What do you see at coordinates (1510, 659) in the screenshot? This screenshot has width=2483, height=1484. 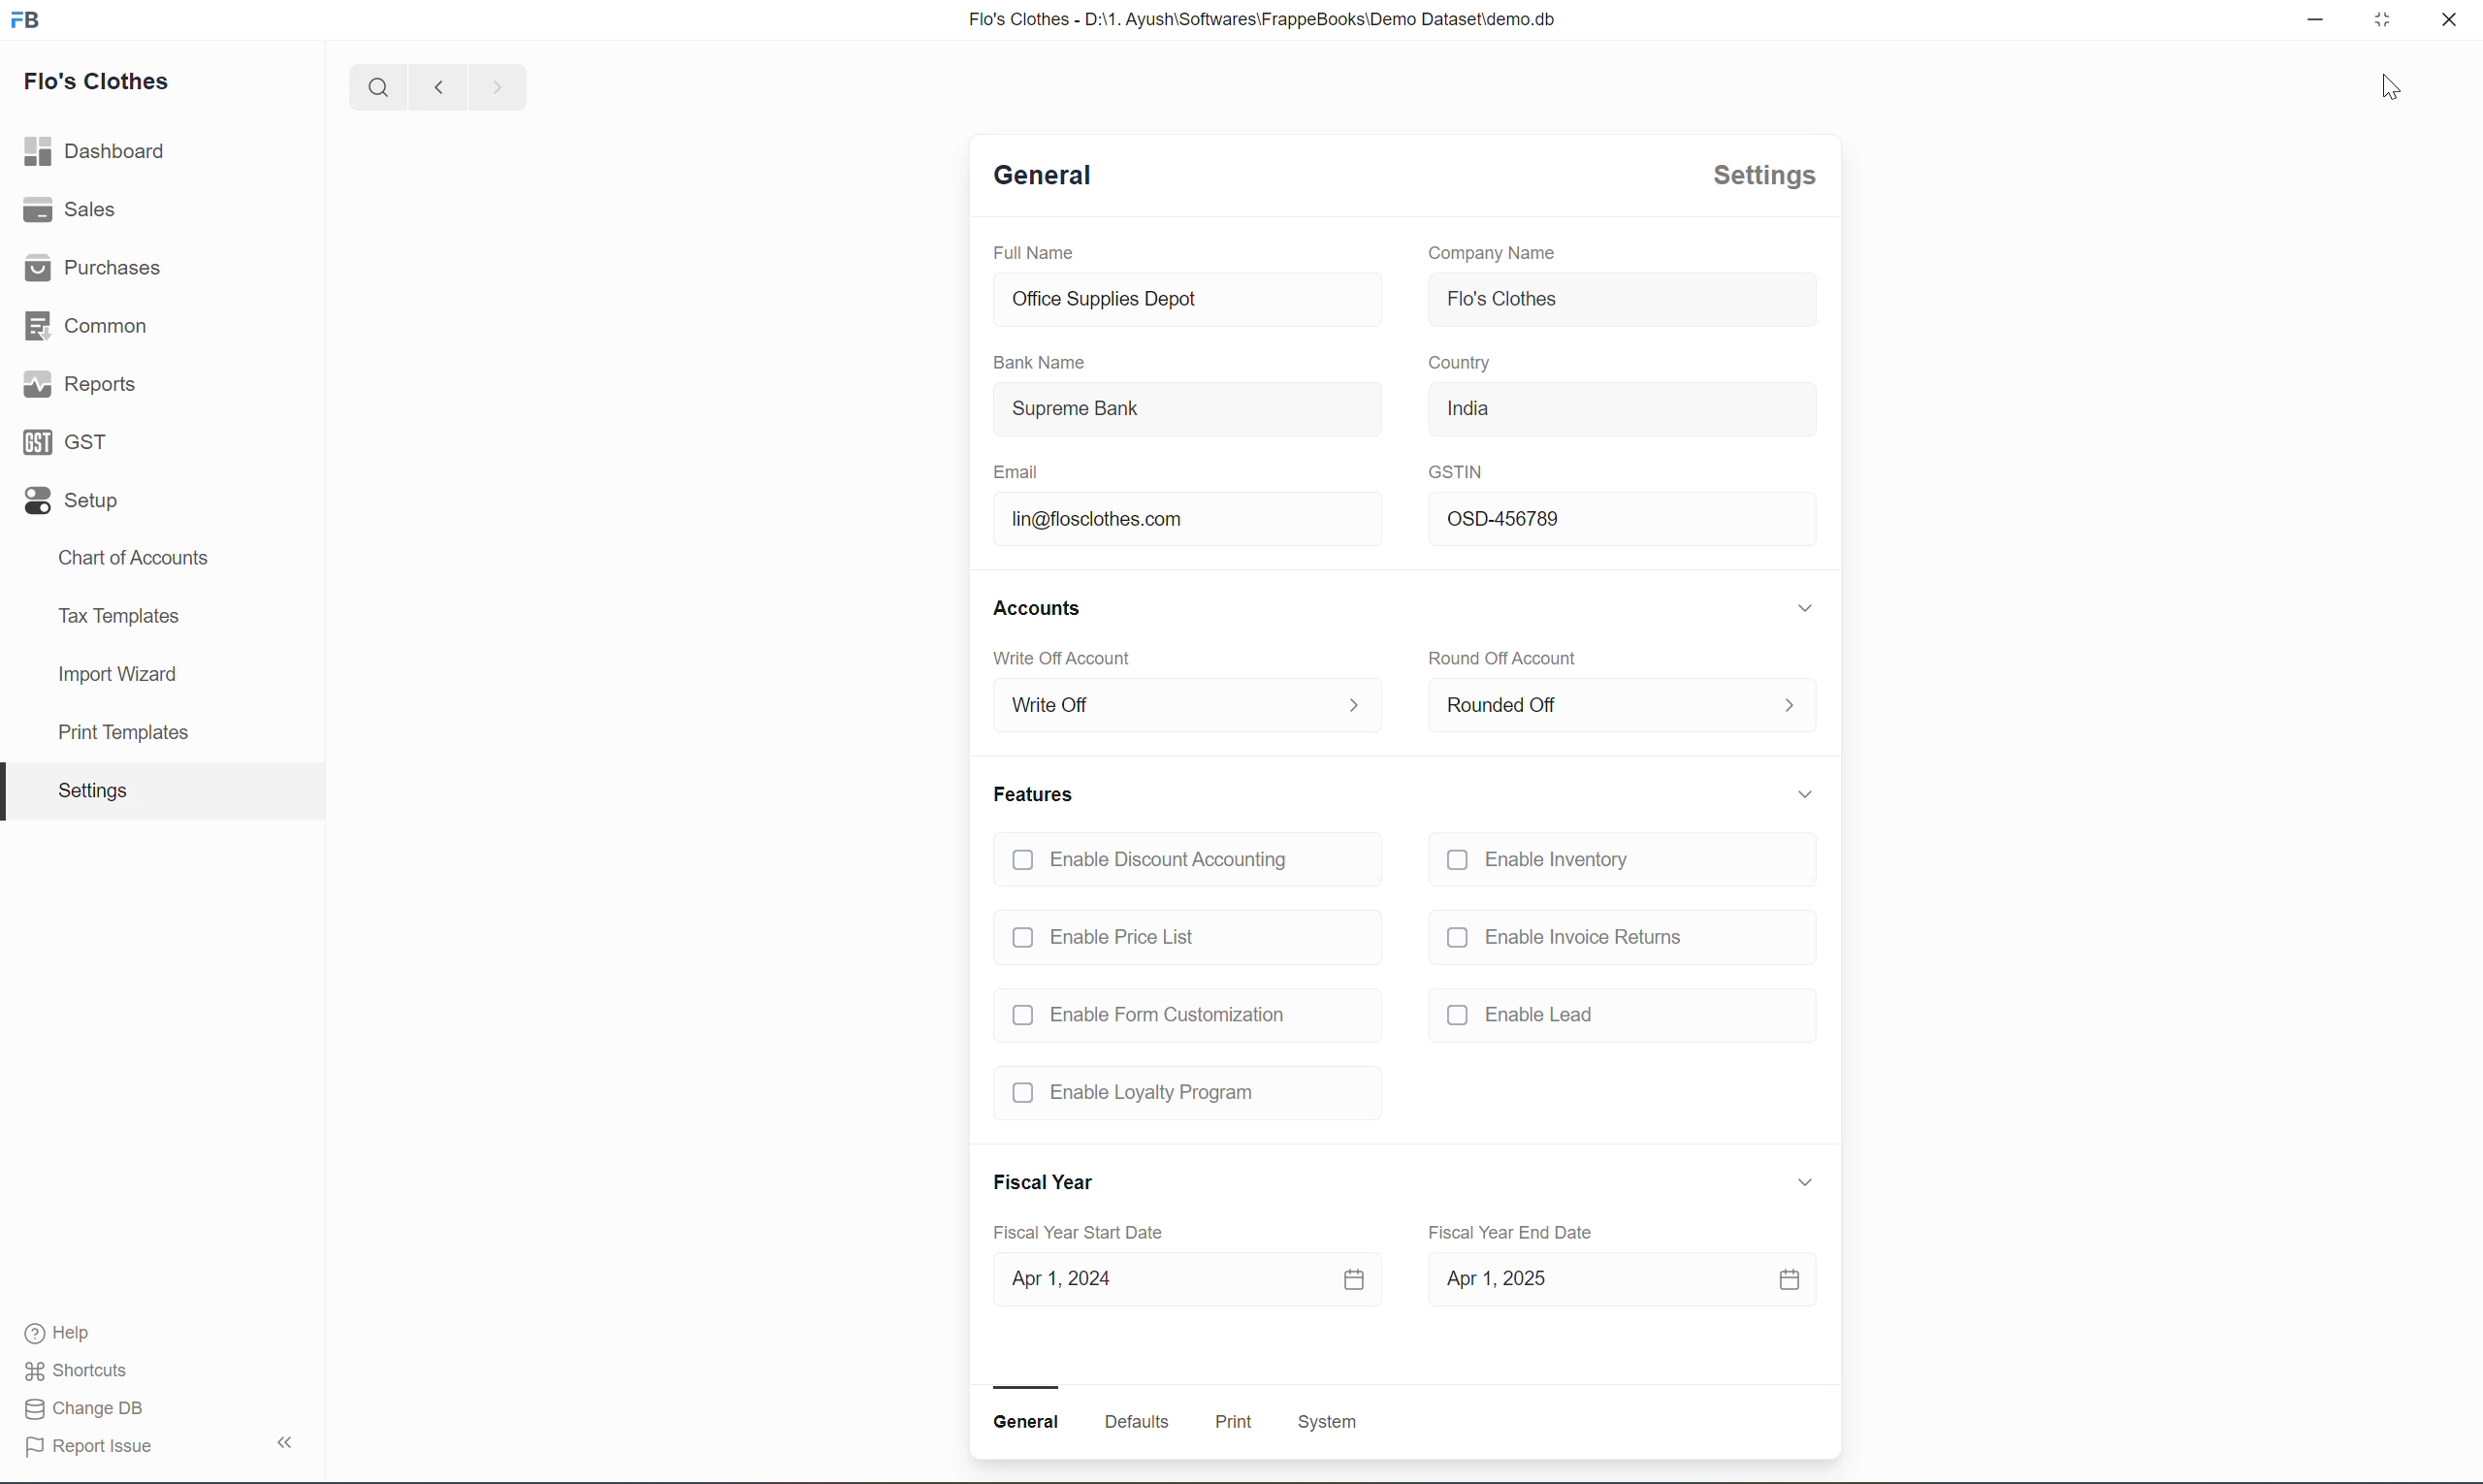 I see `Round Off Account` at bounding box center [1510, 659].